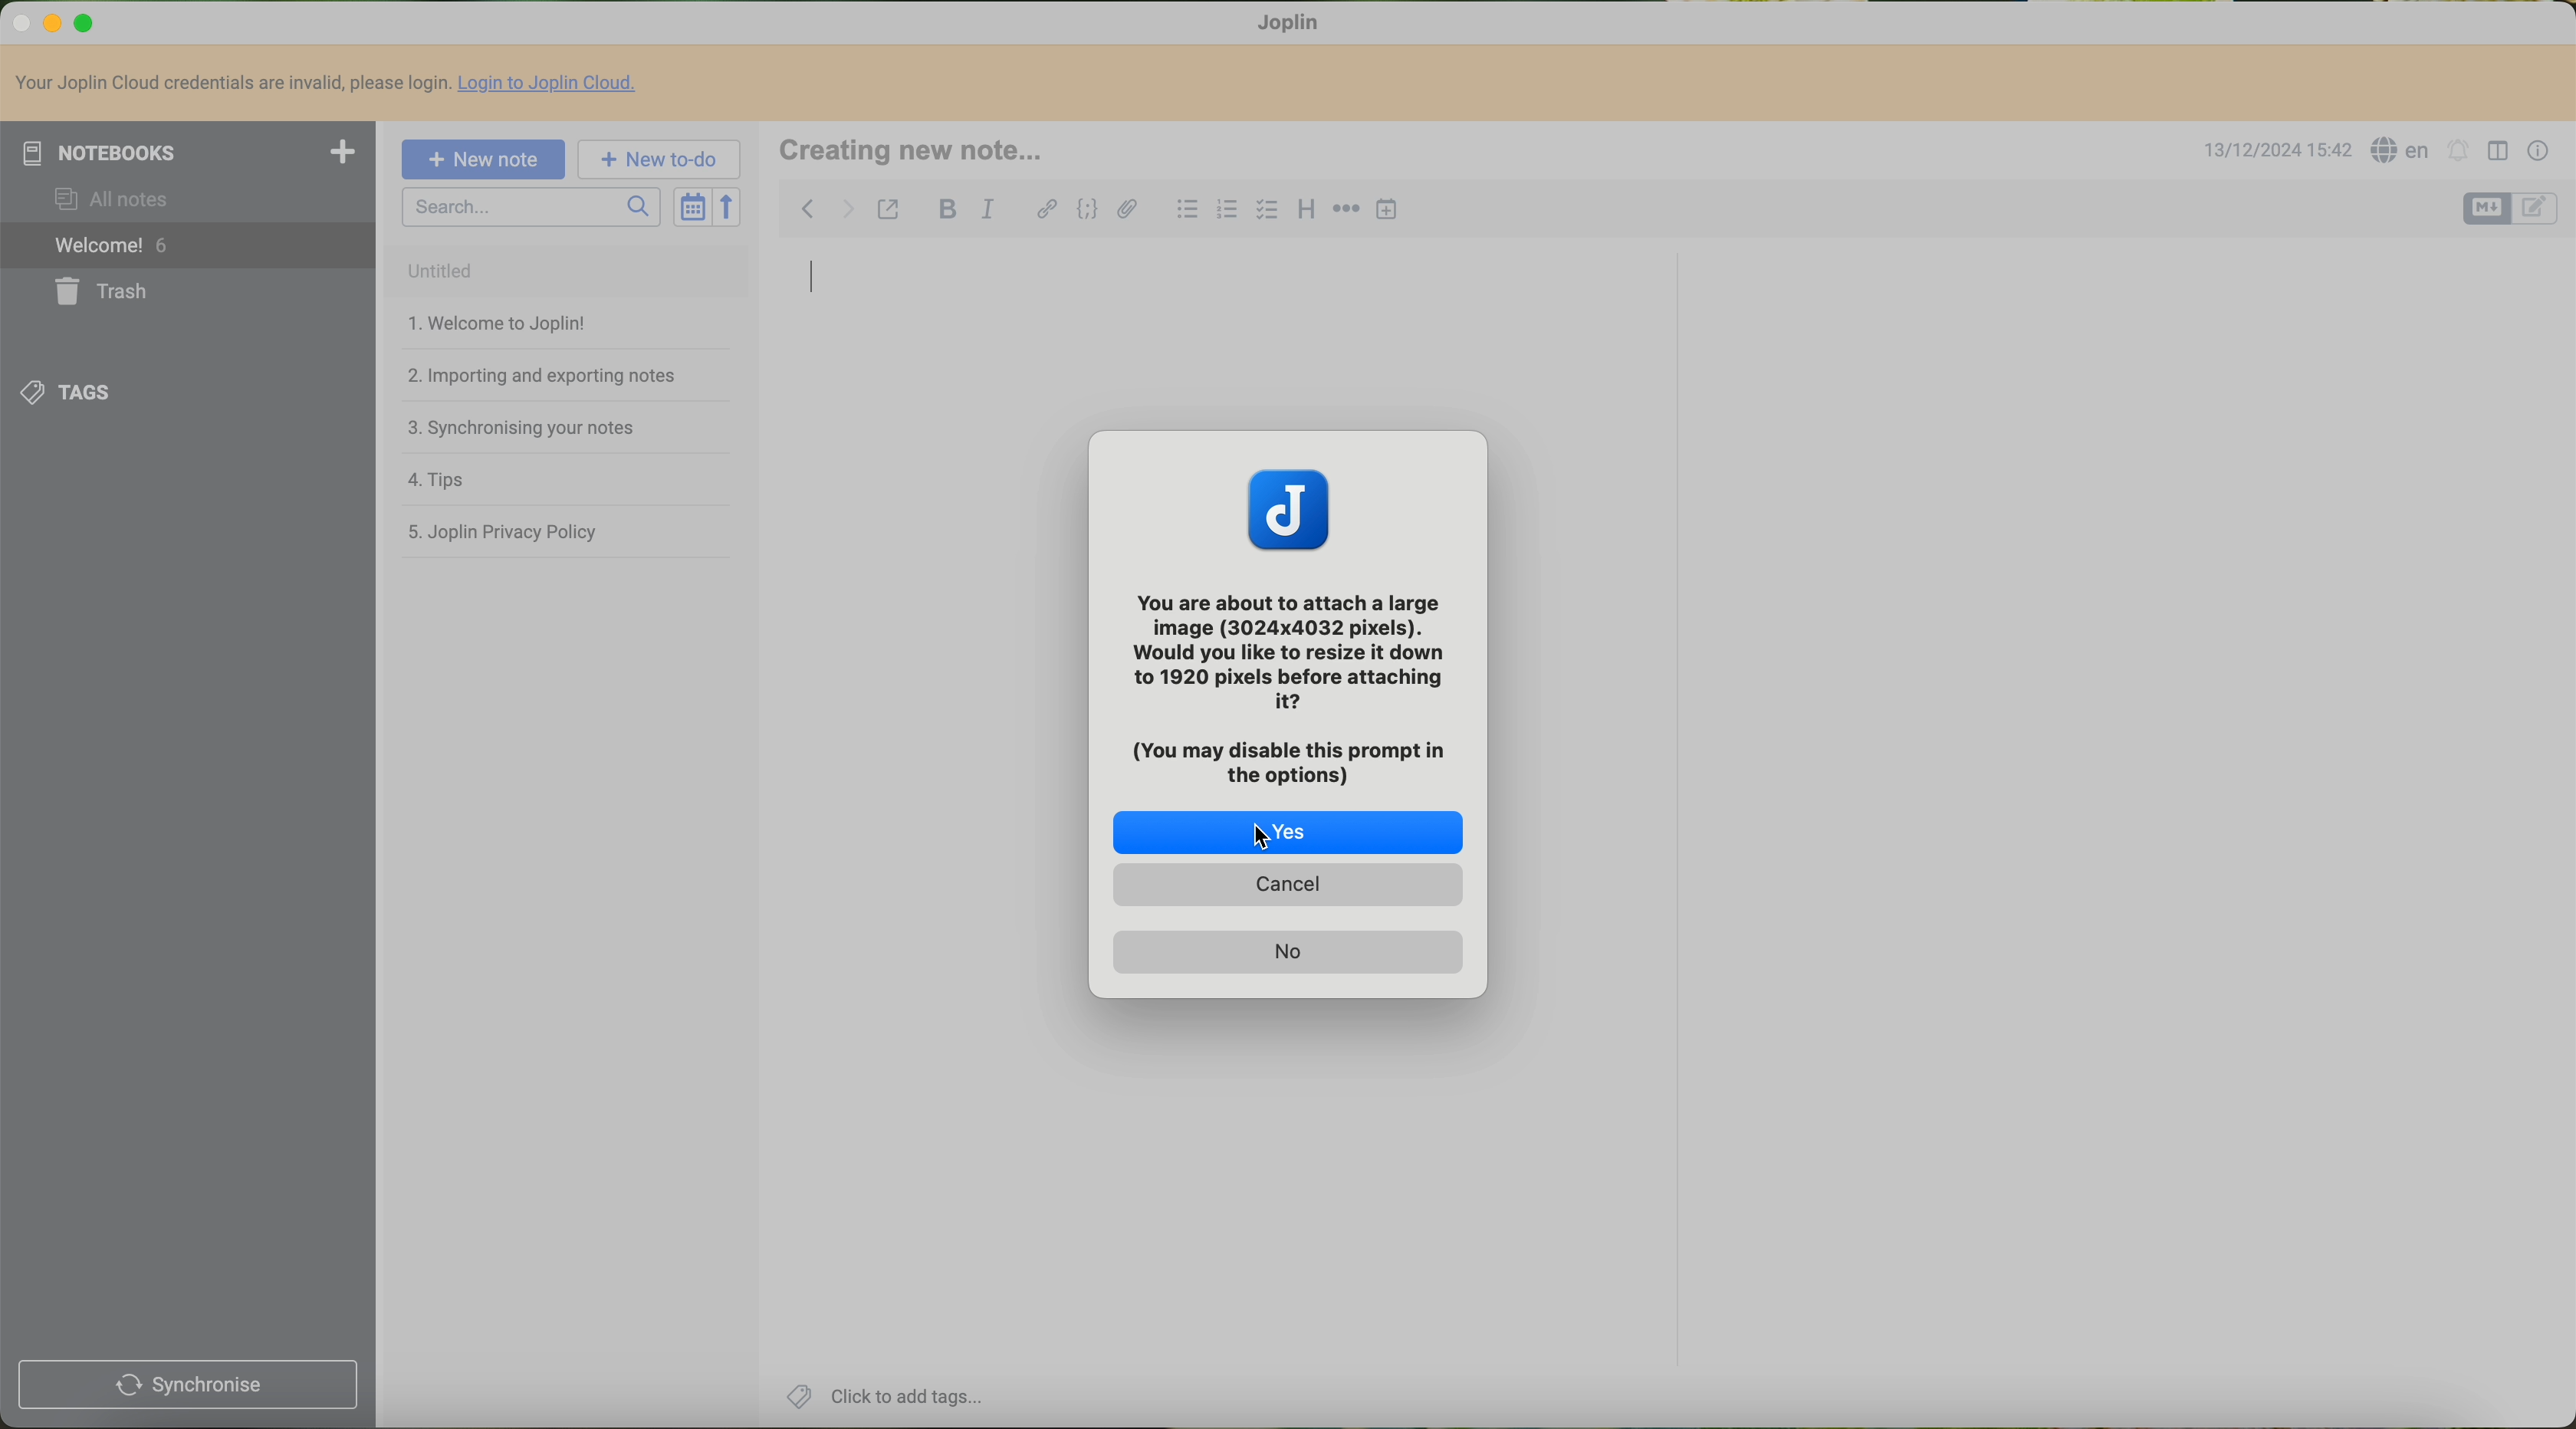 This screenshot has width=2576, height=1429. Describe the element at coordinates (808, 207) in the screenshot. I see `navigate back note` at that location.